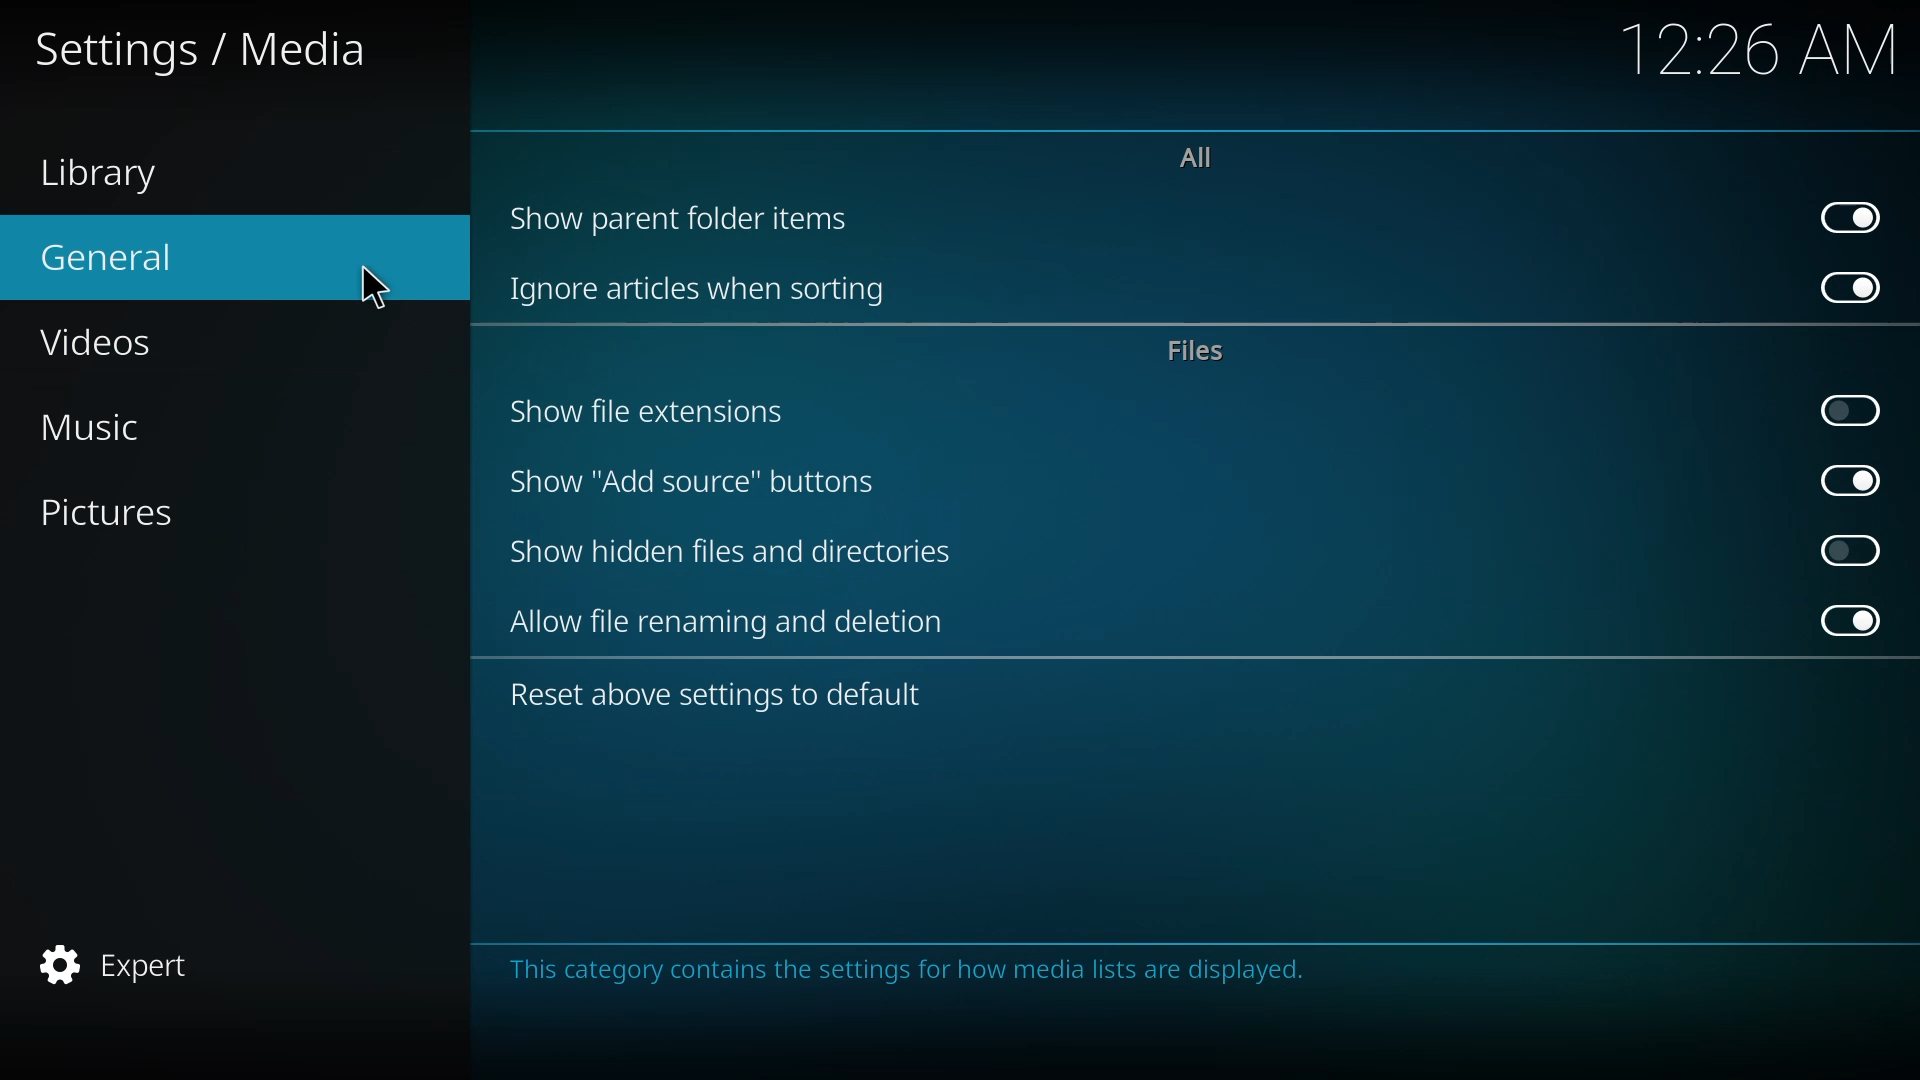 The width and height of the screenshot is (1920, 1080). I want to click on general, so click(112, 255).